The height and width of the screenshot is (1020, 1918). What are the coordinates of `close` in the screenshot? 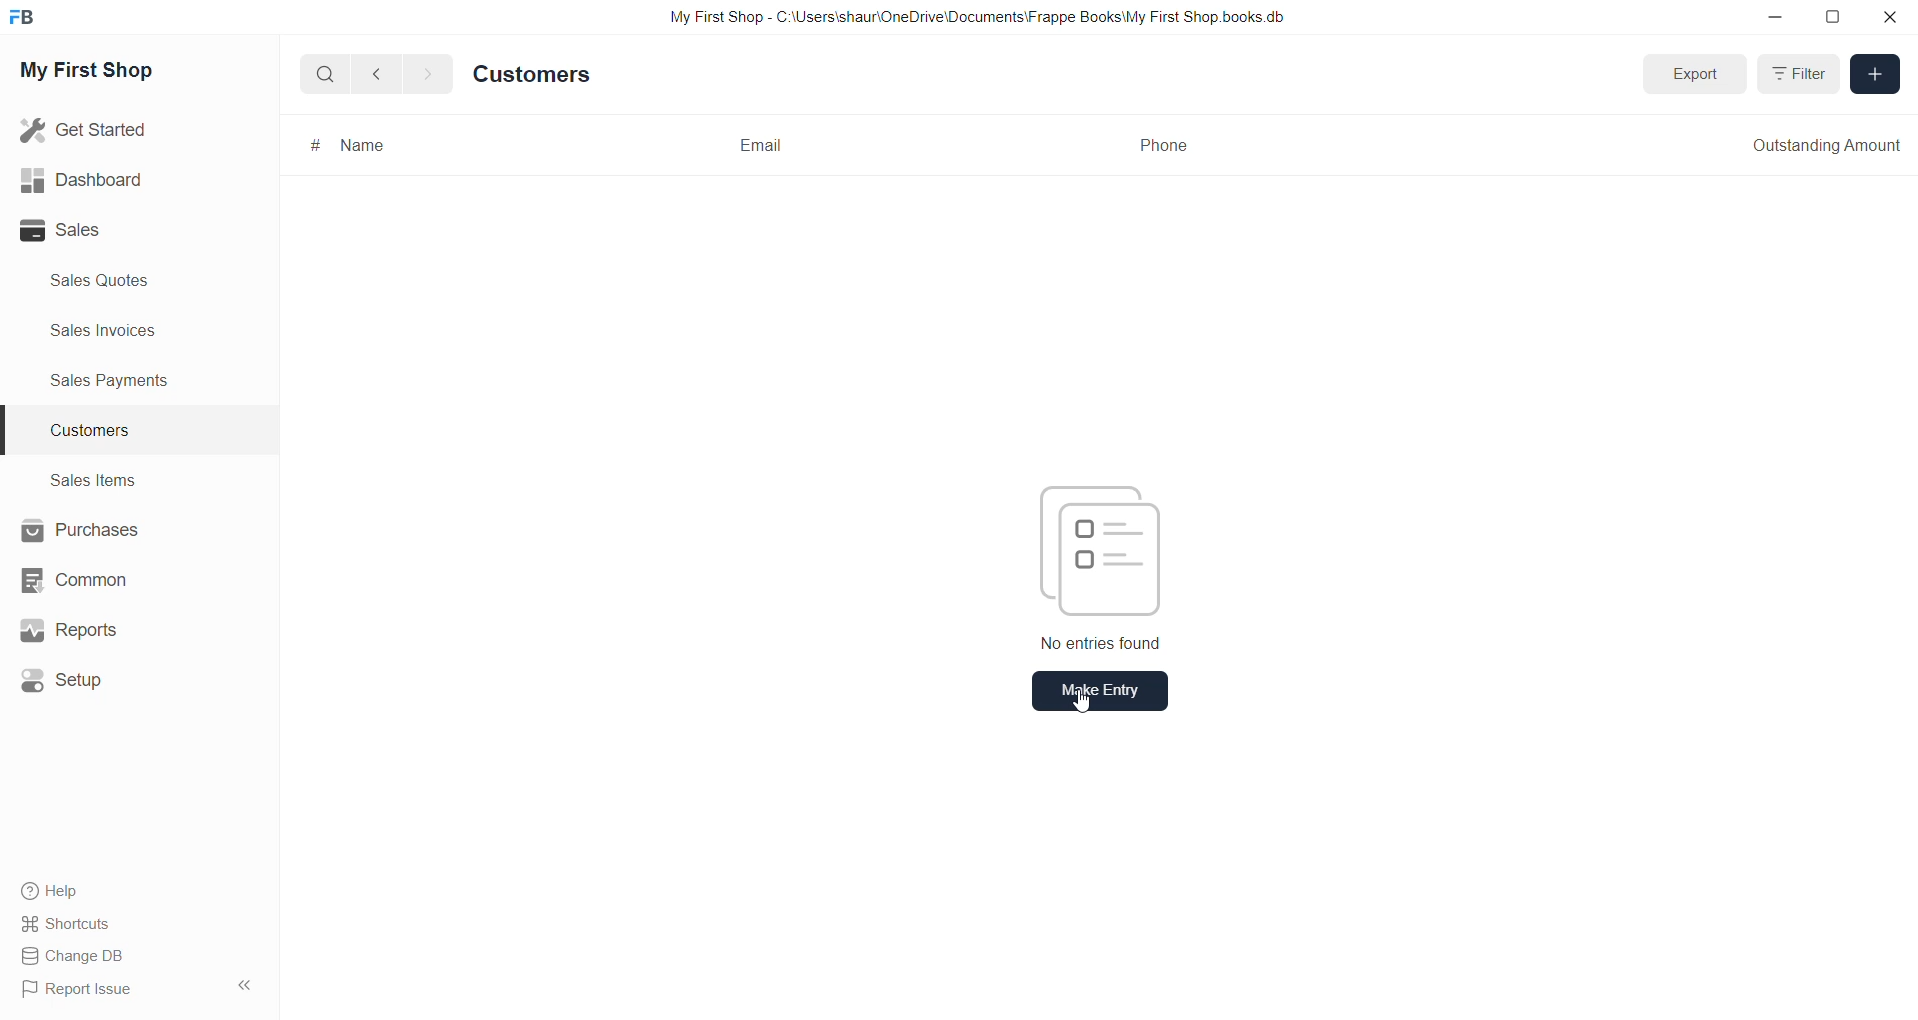 It's located at (1887, 18).